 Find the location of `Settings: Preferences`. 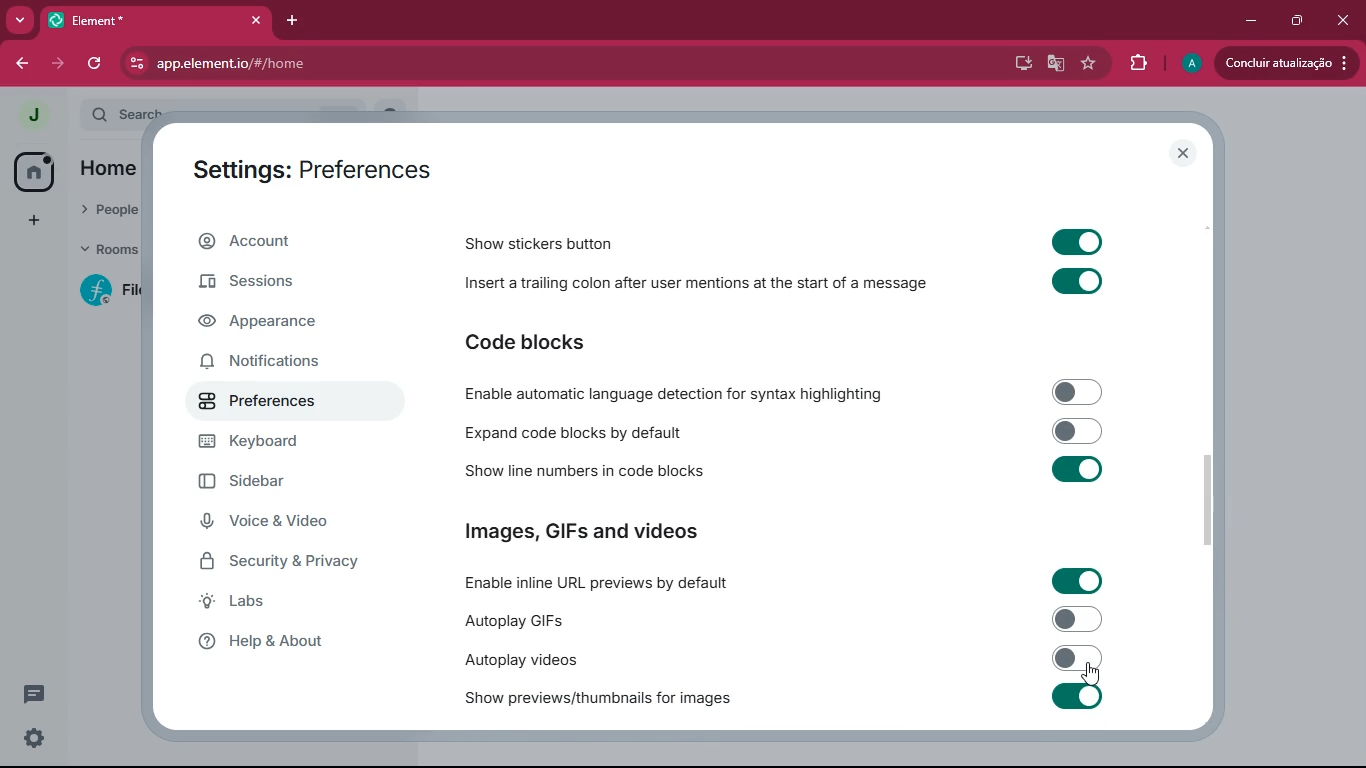

Settings: Preferences is located at coordinates (312, 172).